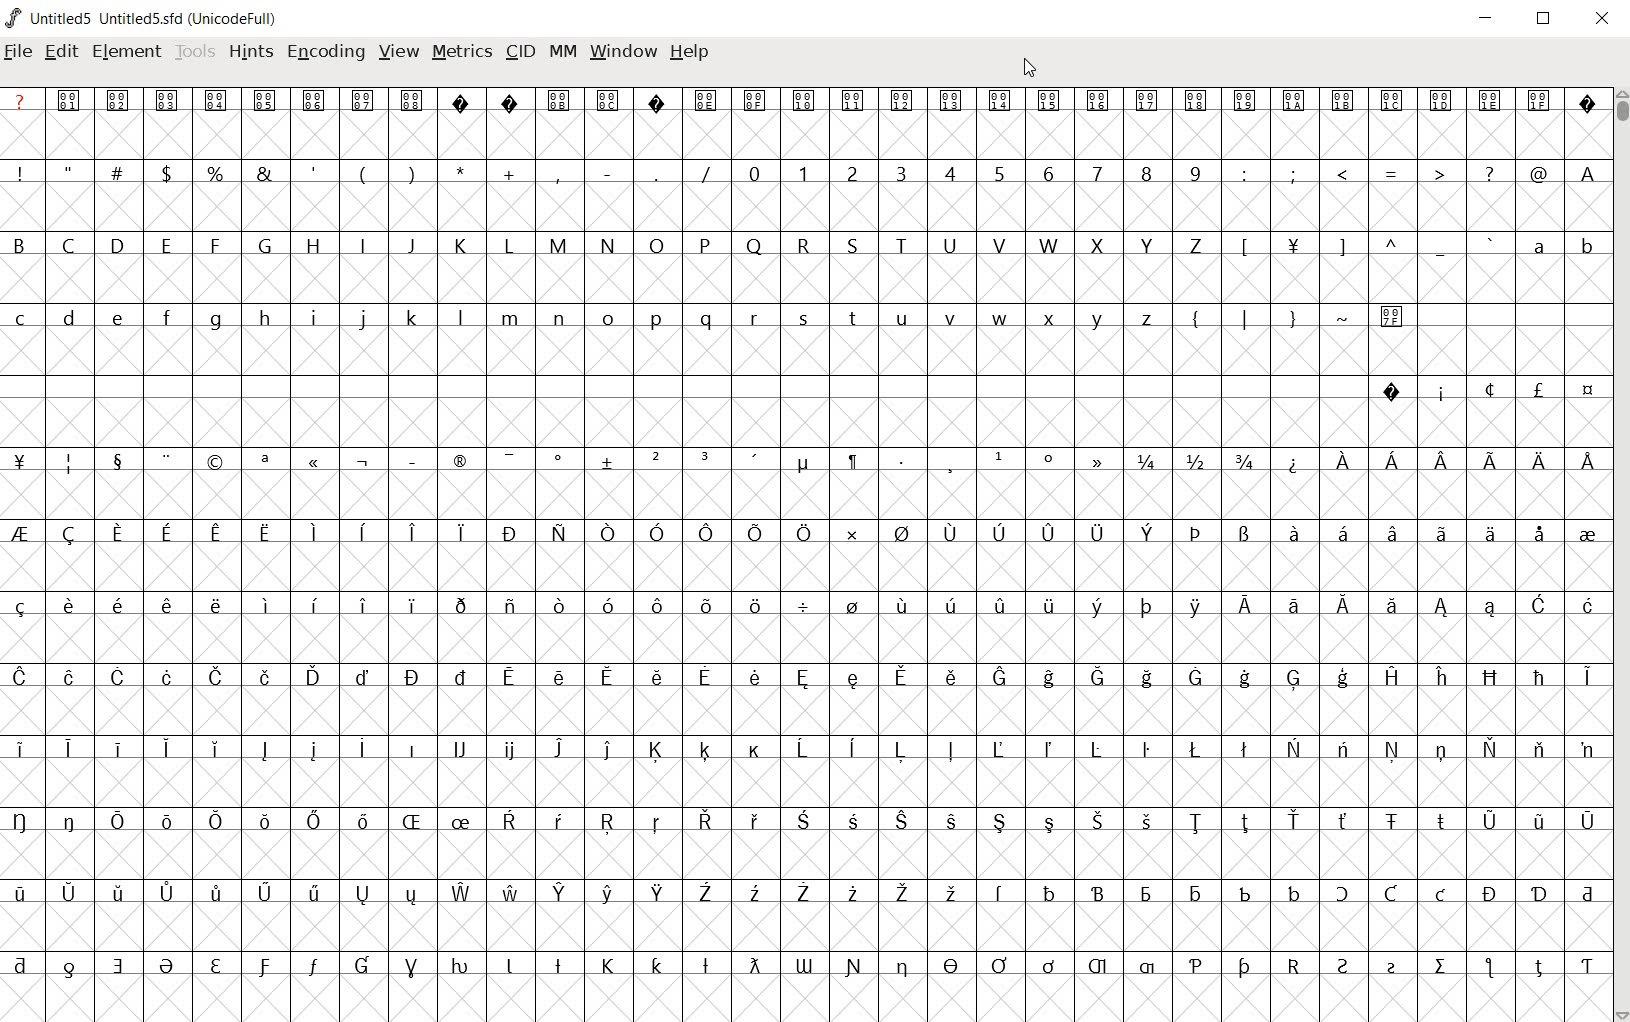 This screenshot has width=1630, height=1022. I want to click on C, so click(71, 247).